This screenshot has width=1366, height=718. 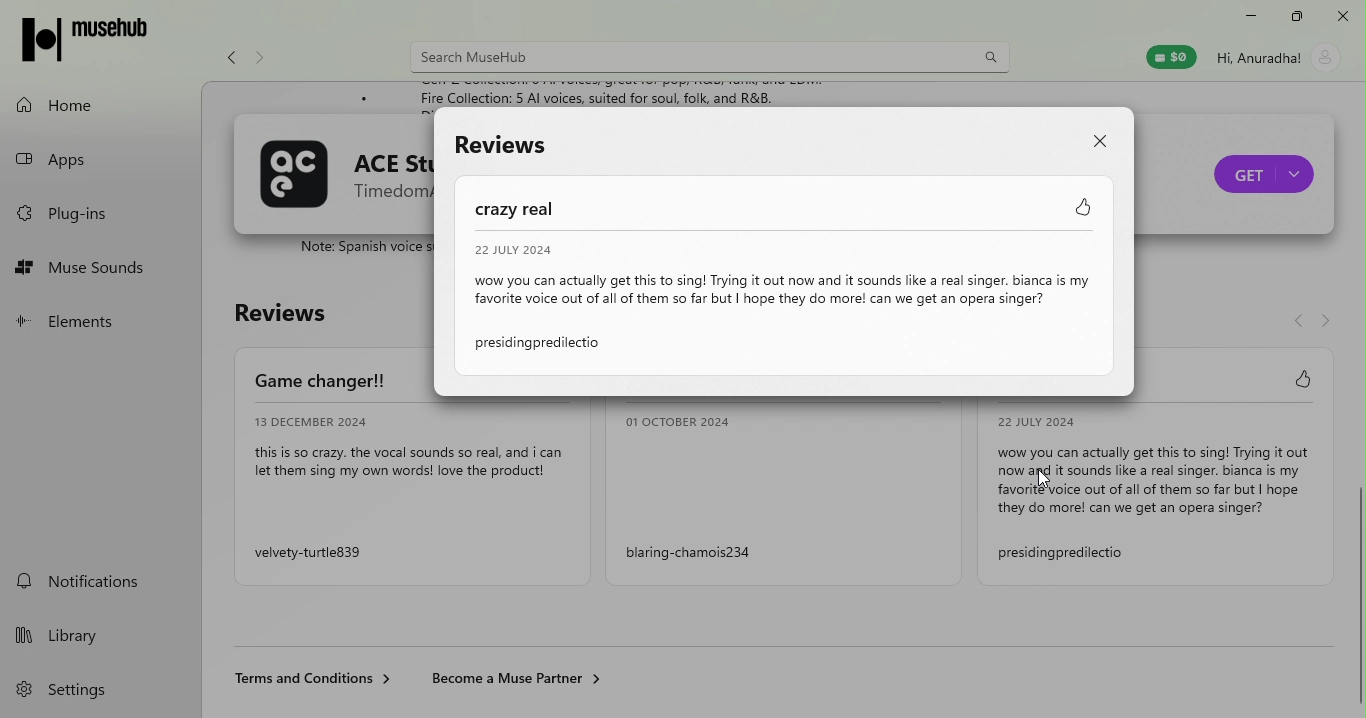 What do you see at coordinates (1263, 171) in the screenshot?
I see `Purchase ACE studio` at bounding box center [1263, 171].